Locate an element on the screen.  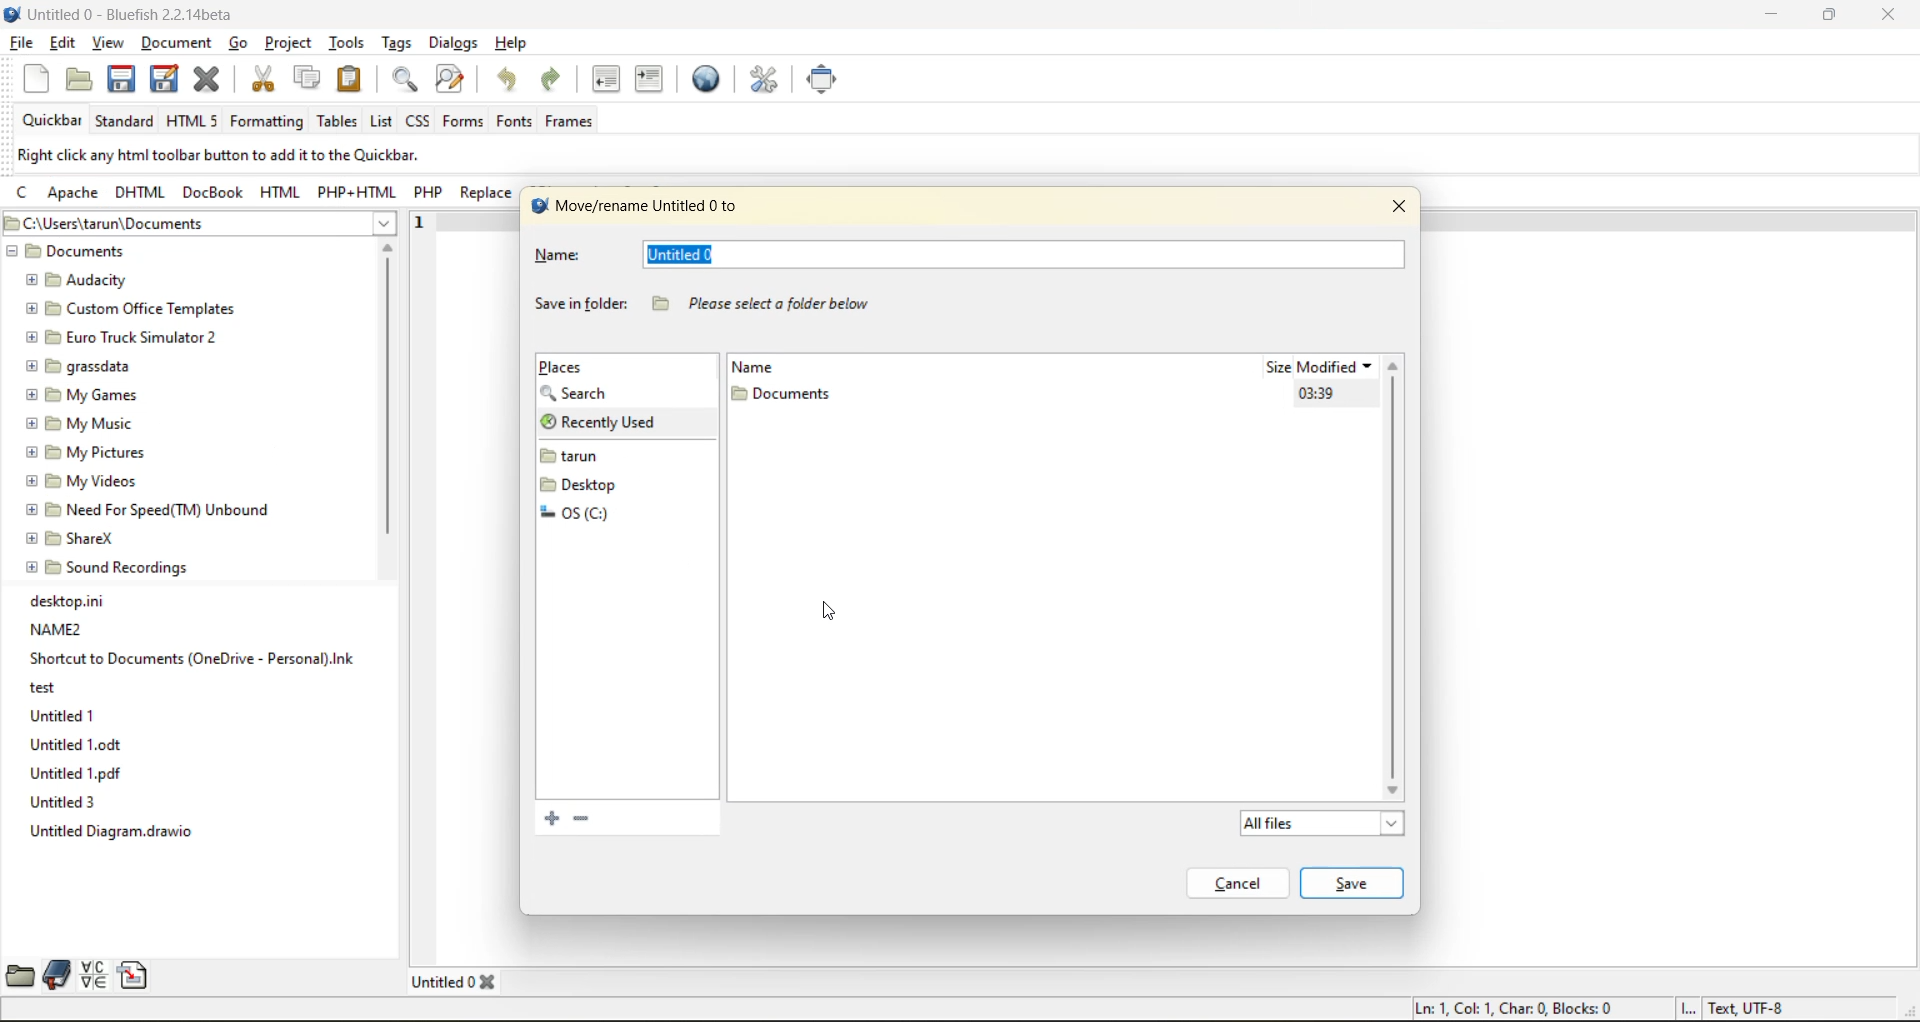
name is located at coordinates (576, 257).